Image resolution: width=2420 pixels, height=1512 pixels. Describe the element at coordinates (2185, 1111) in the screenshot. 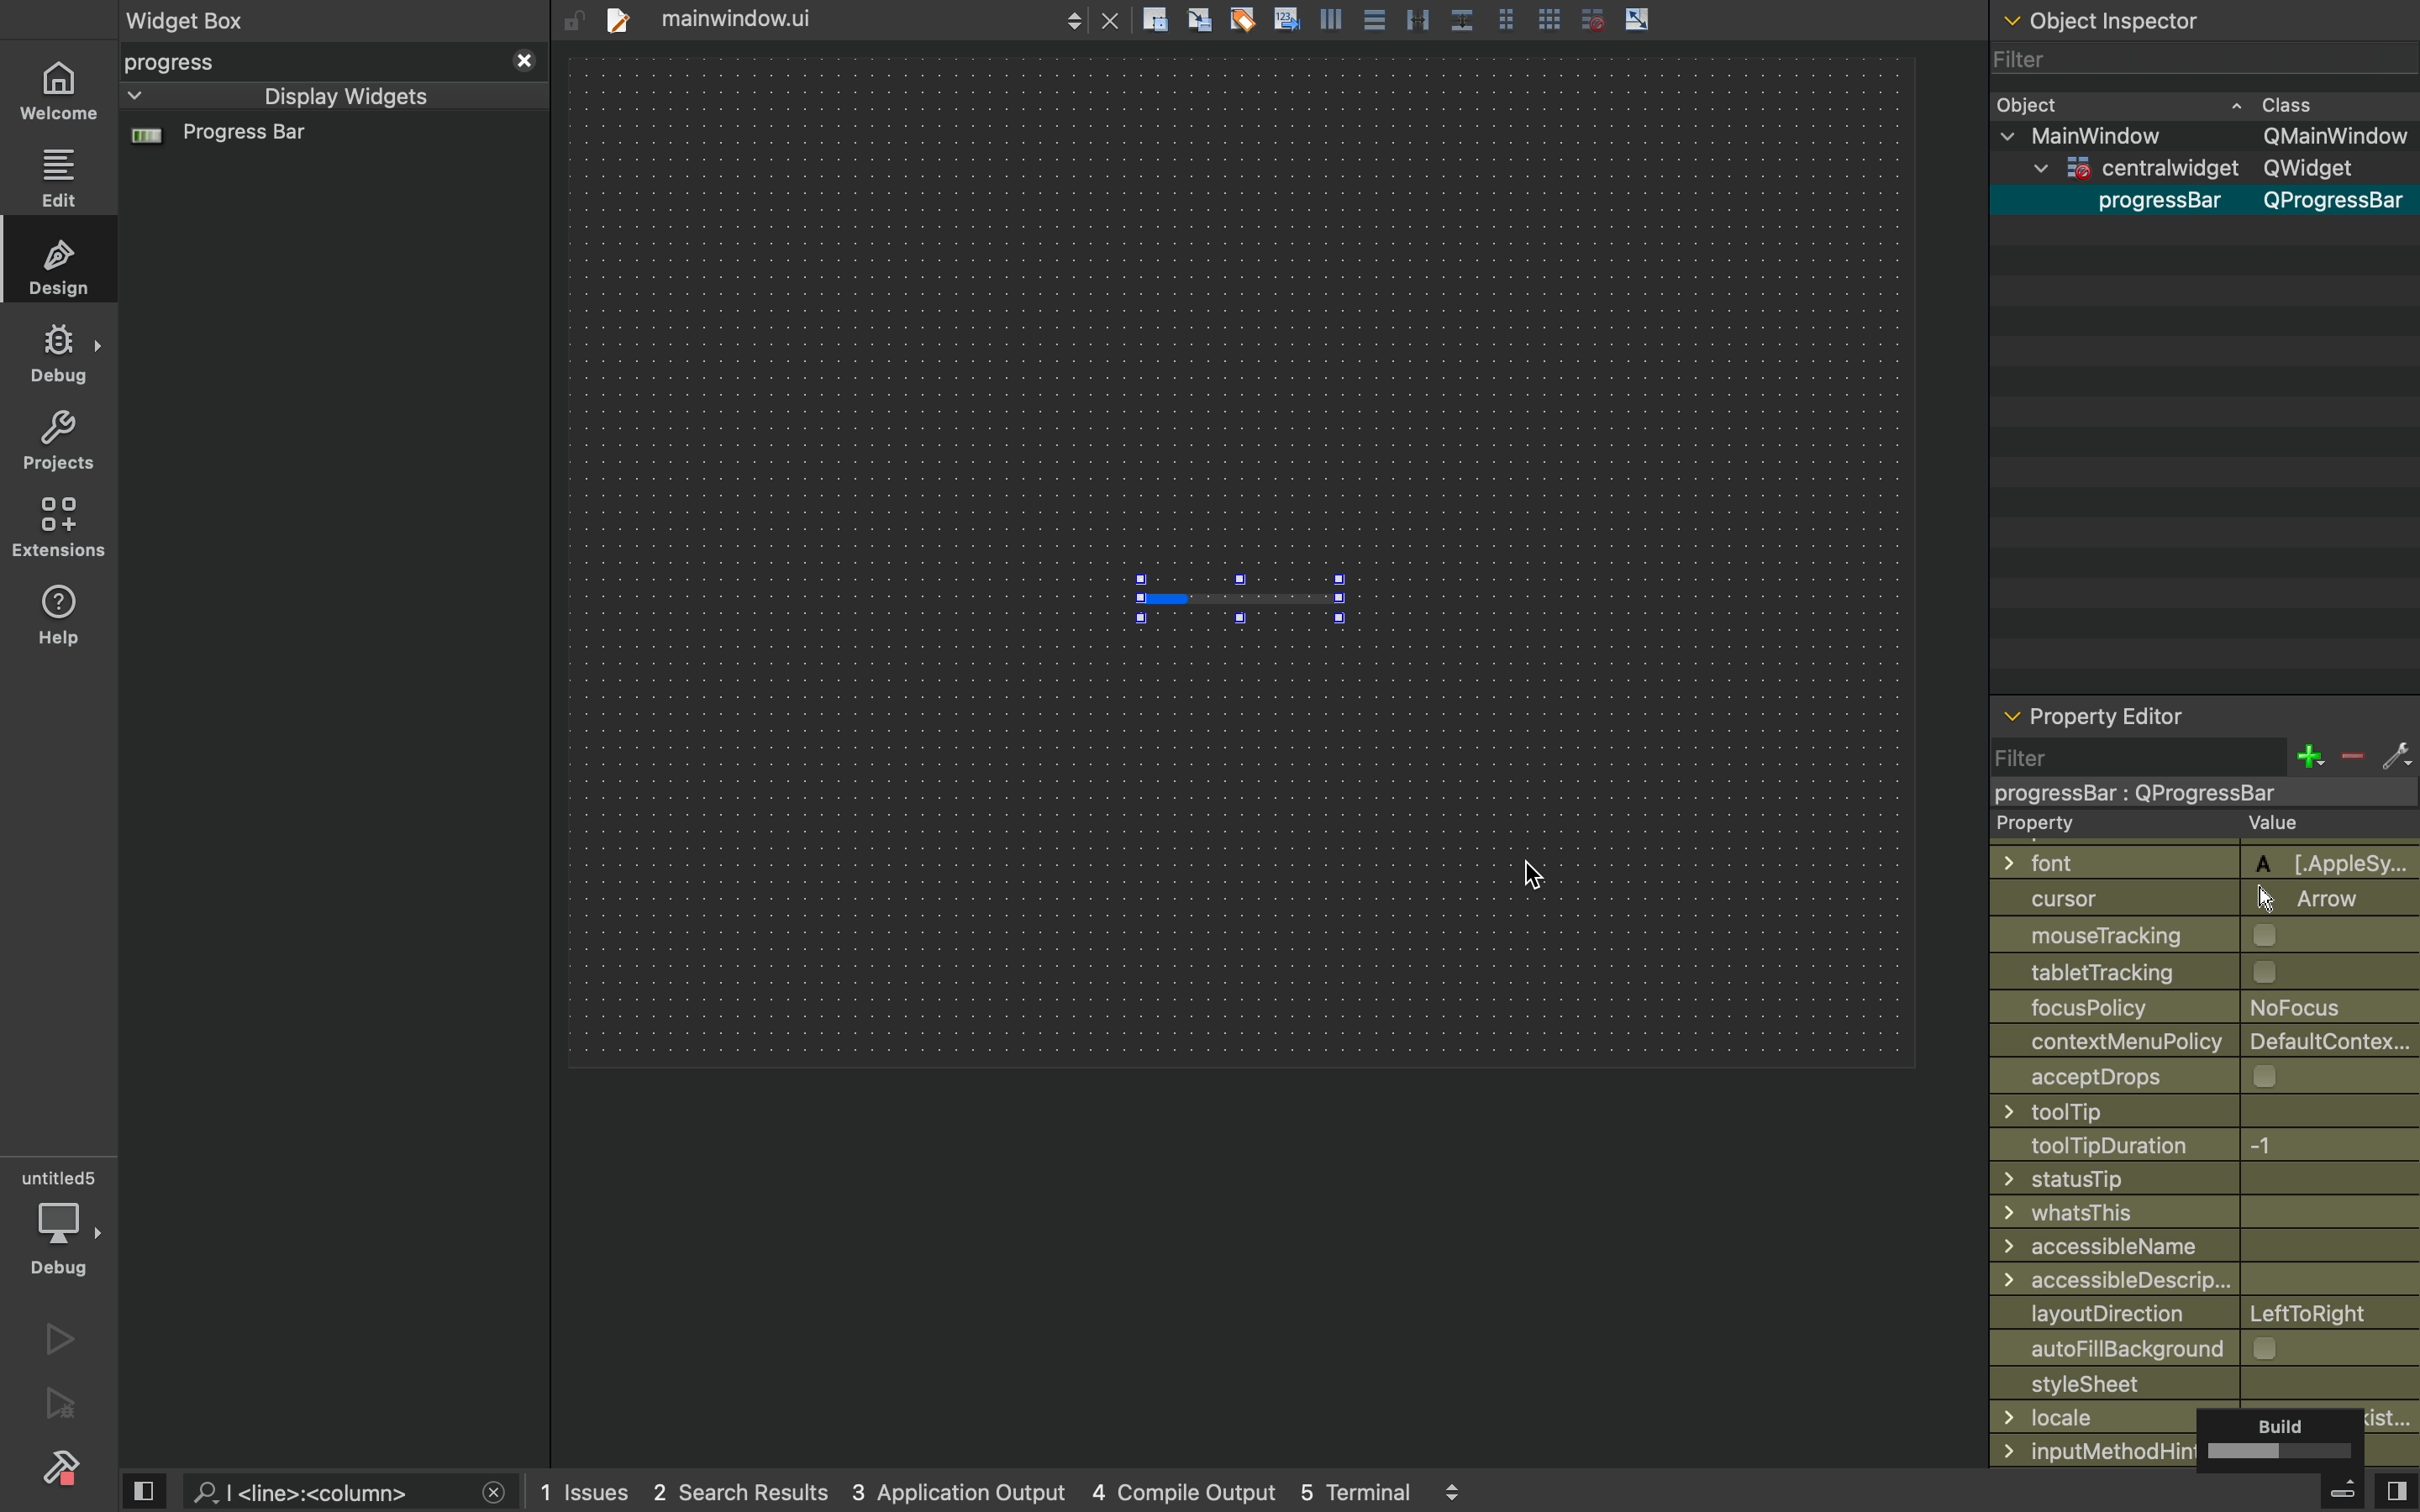

I see `tooltip` at that location.